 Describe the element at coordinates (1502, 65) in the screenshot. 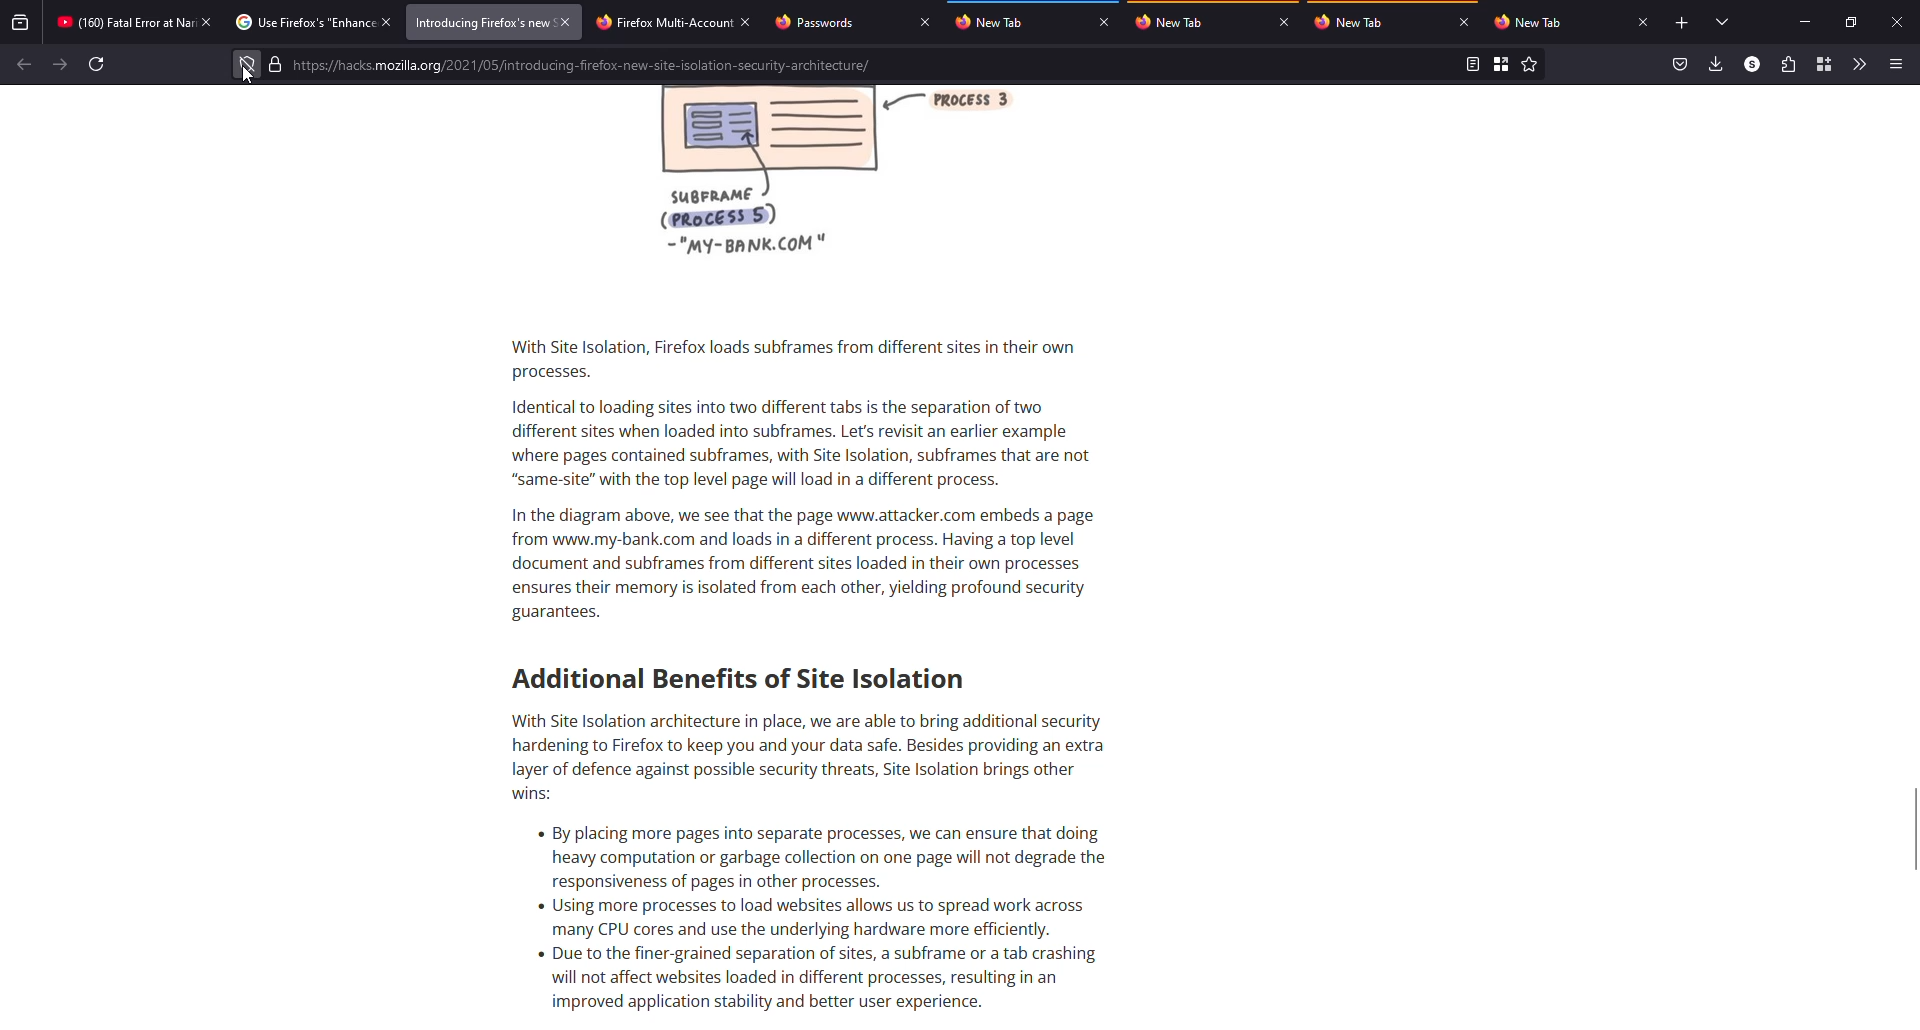

I see `open site in container` at that location.